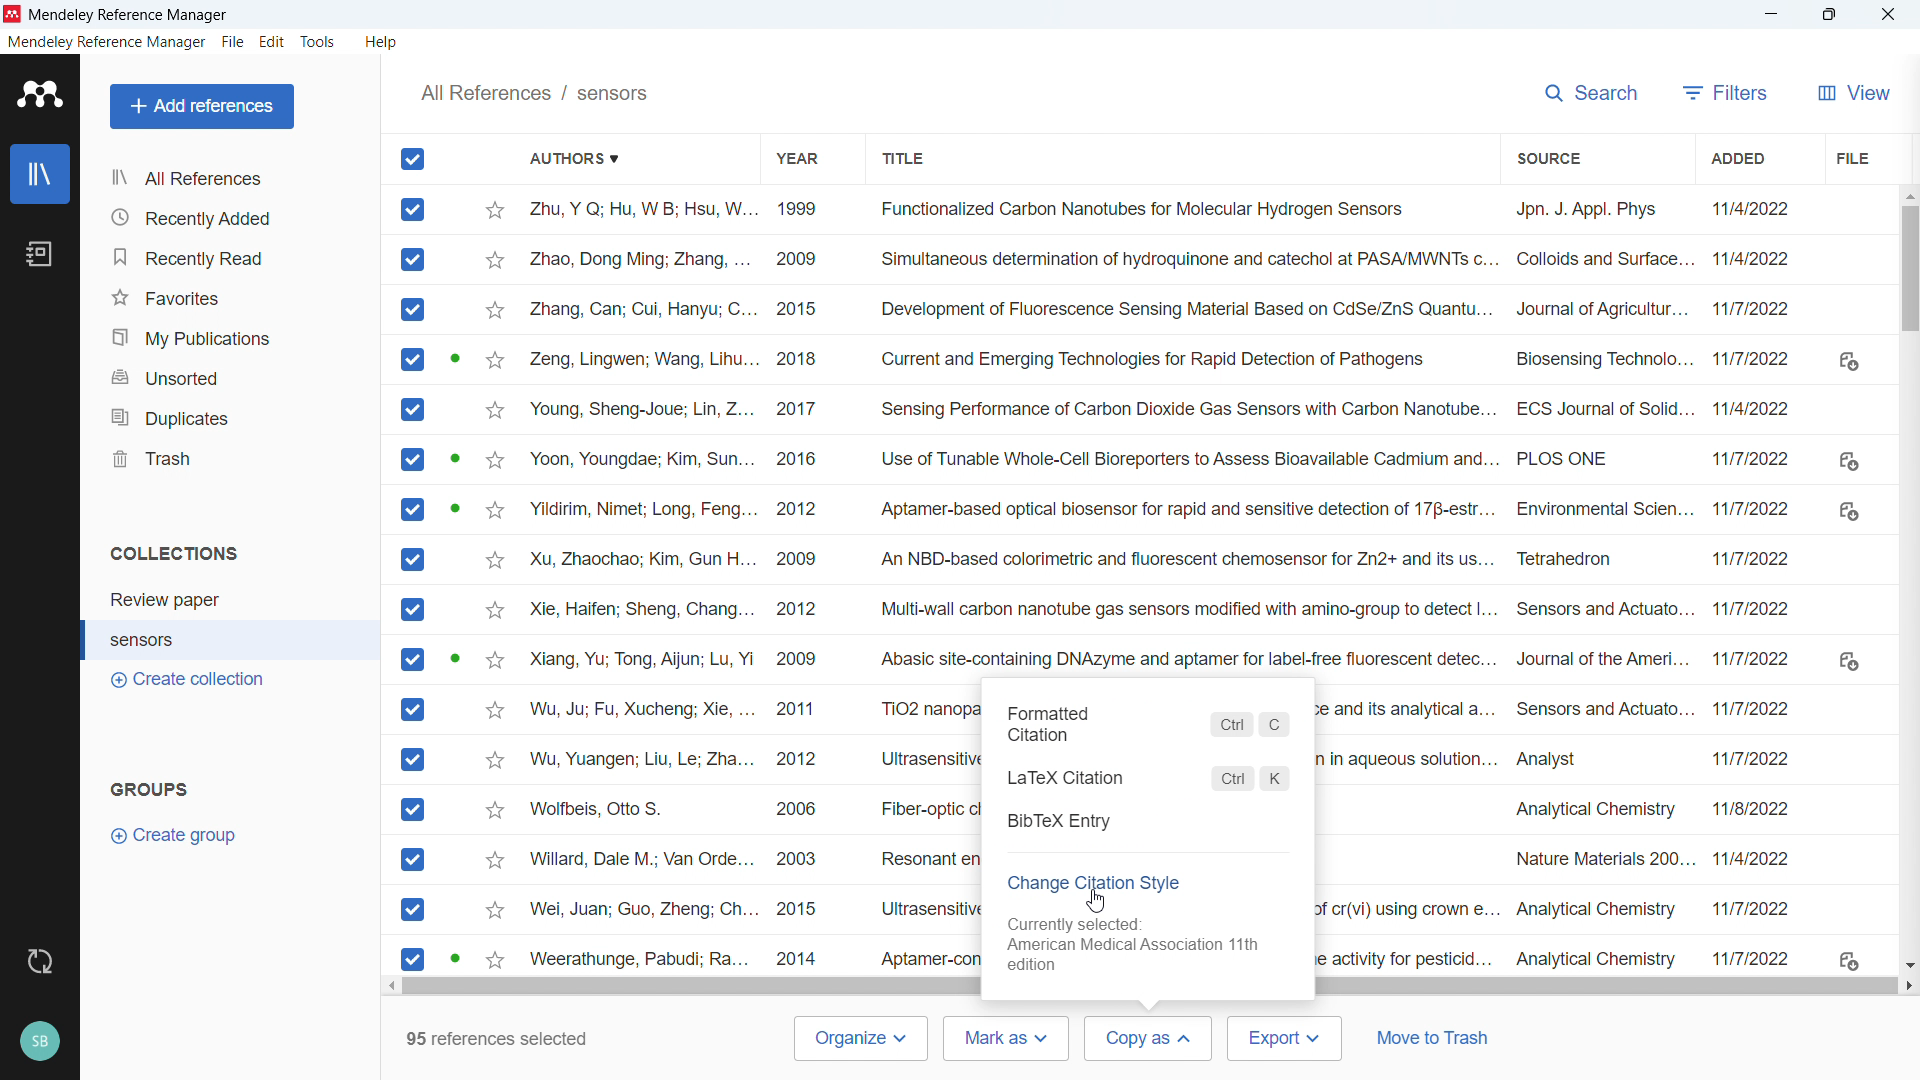  Describe the element at coordinates (203, 107) in the screenshot. I see `add references` at that location.